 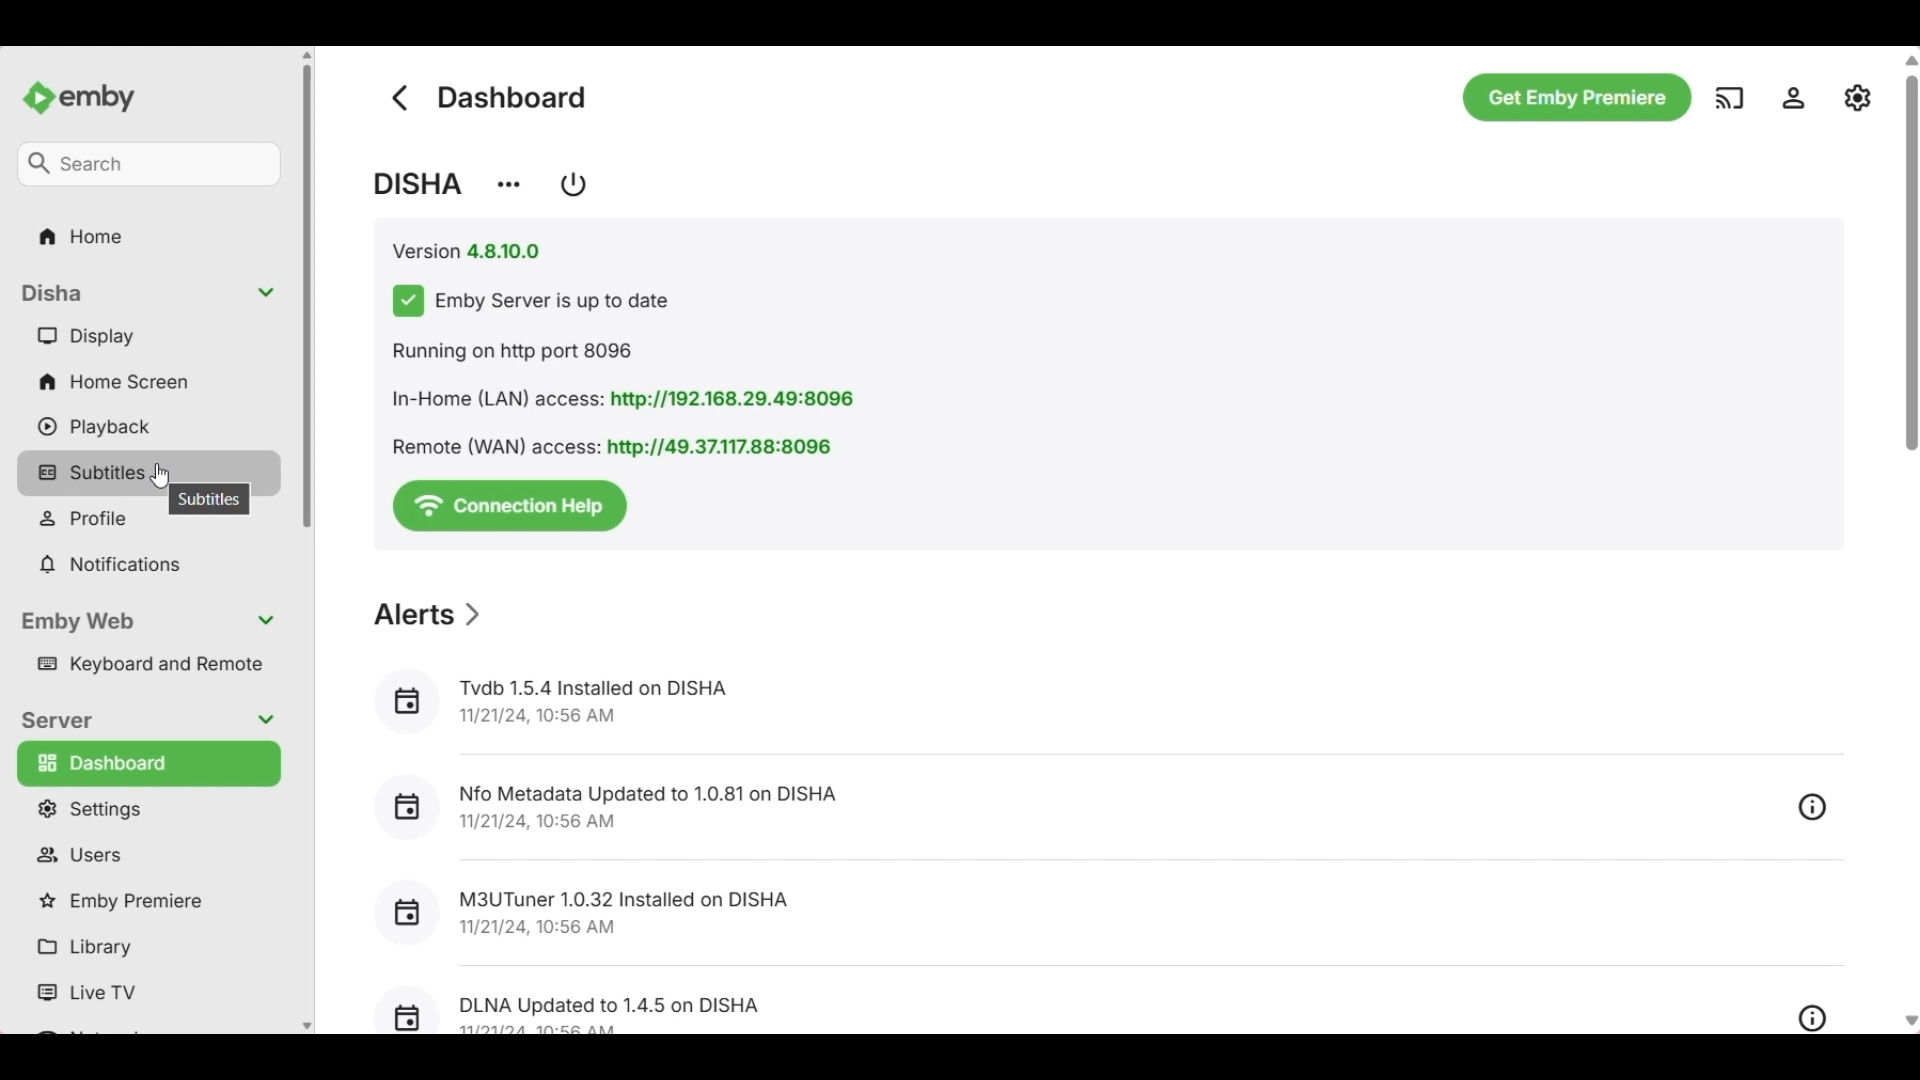 What do you see at coordinates (150, 565) in the screenshot?
I see `Notification` at bounding box center [150, 565].